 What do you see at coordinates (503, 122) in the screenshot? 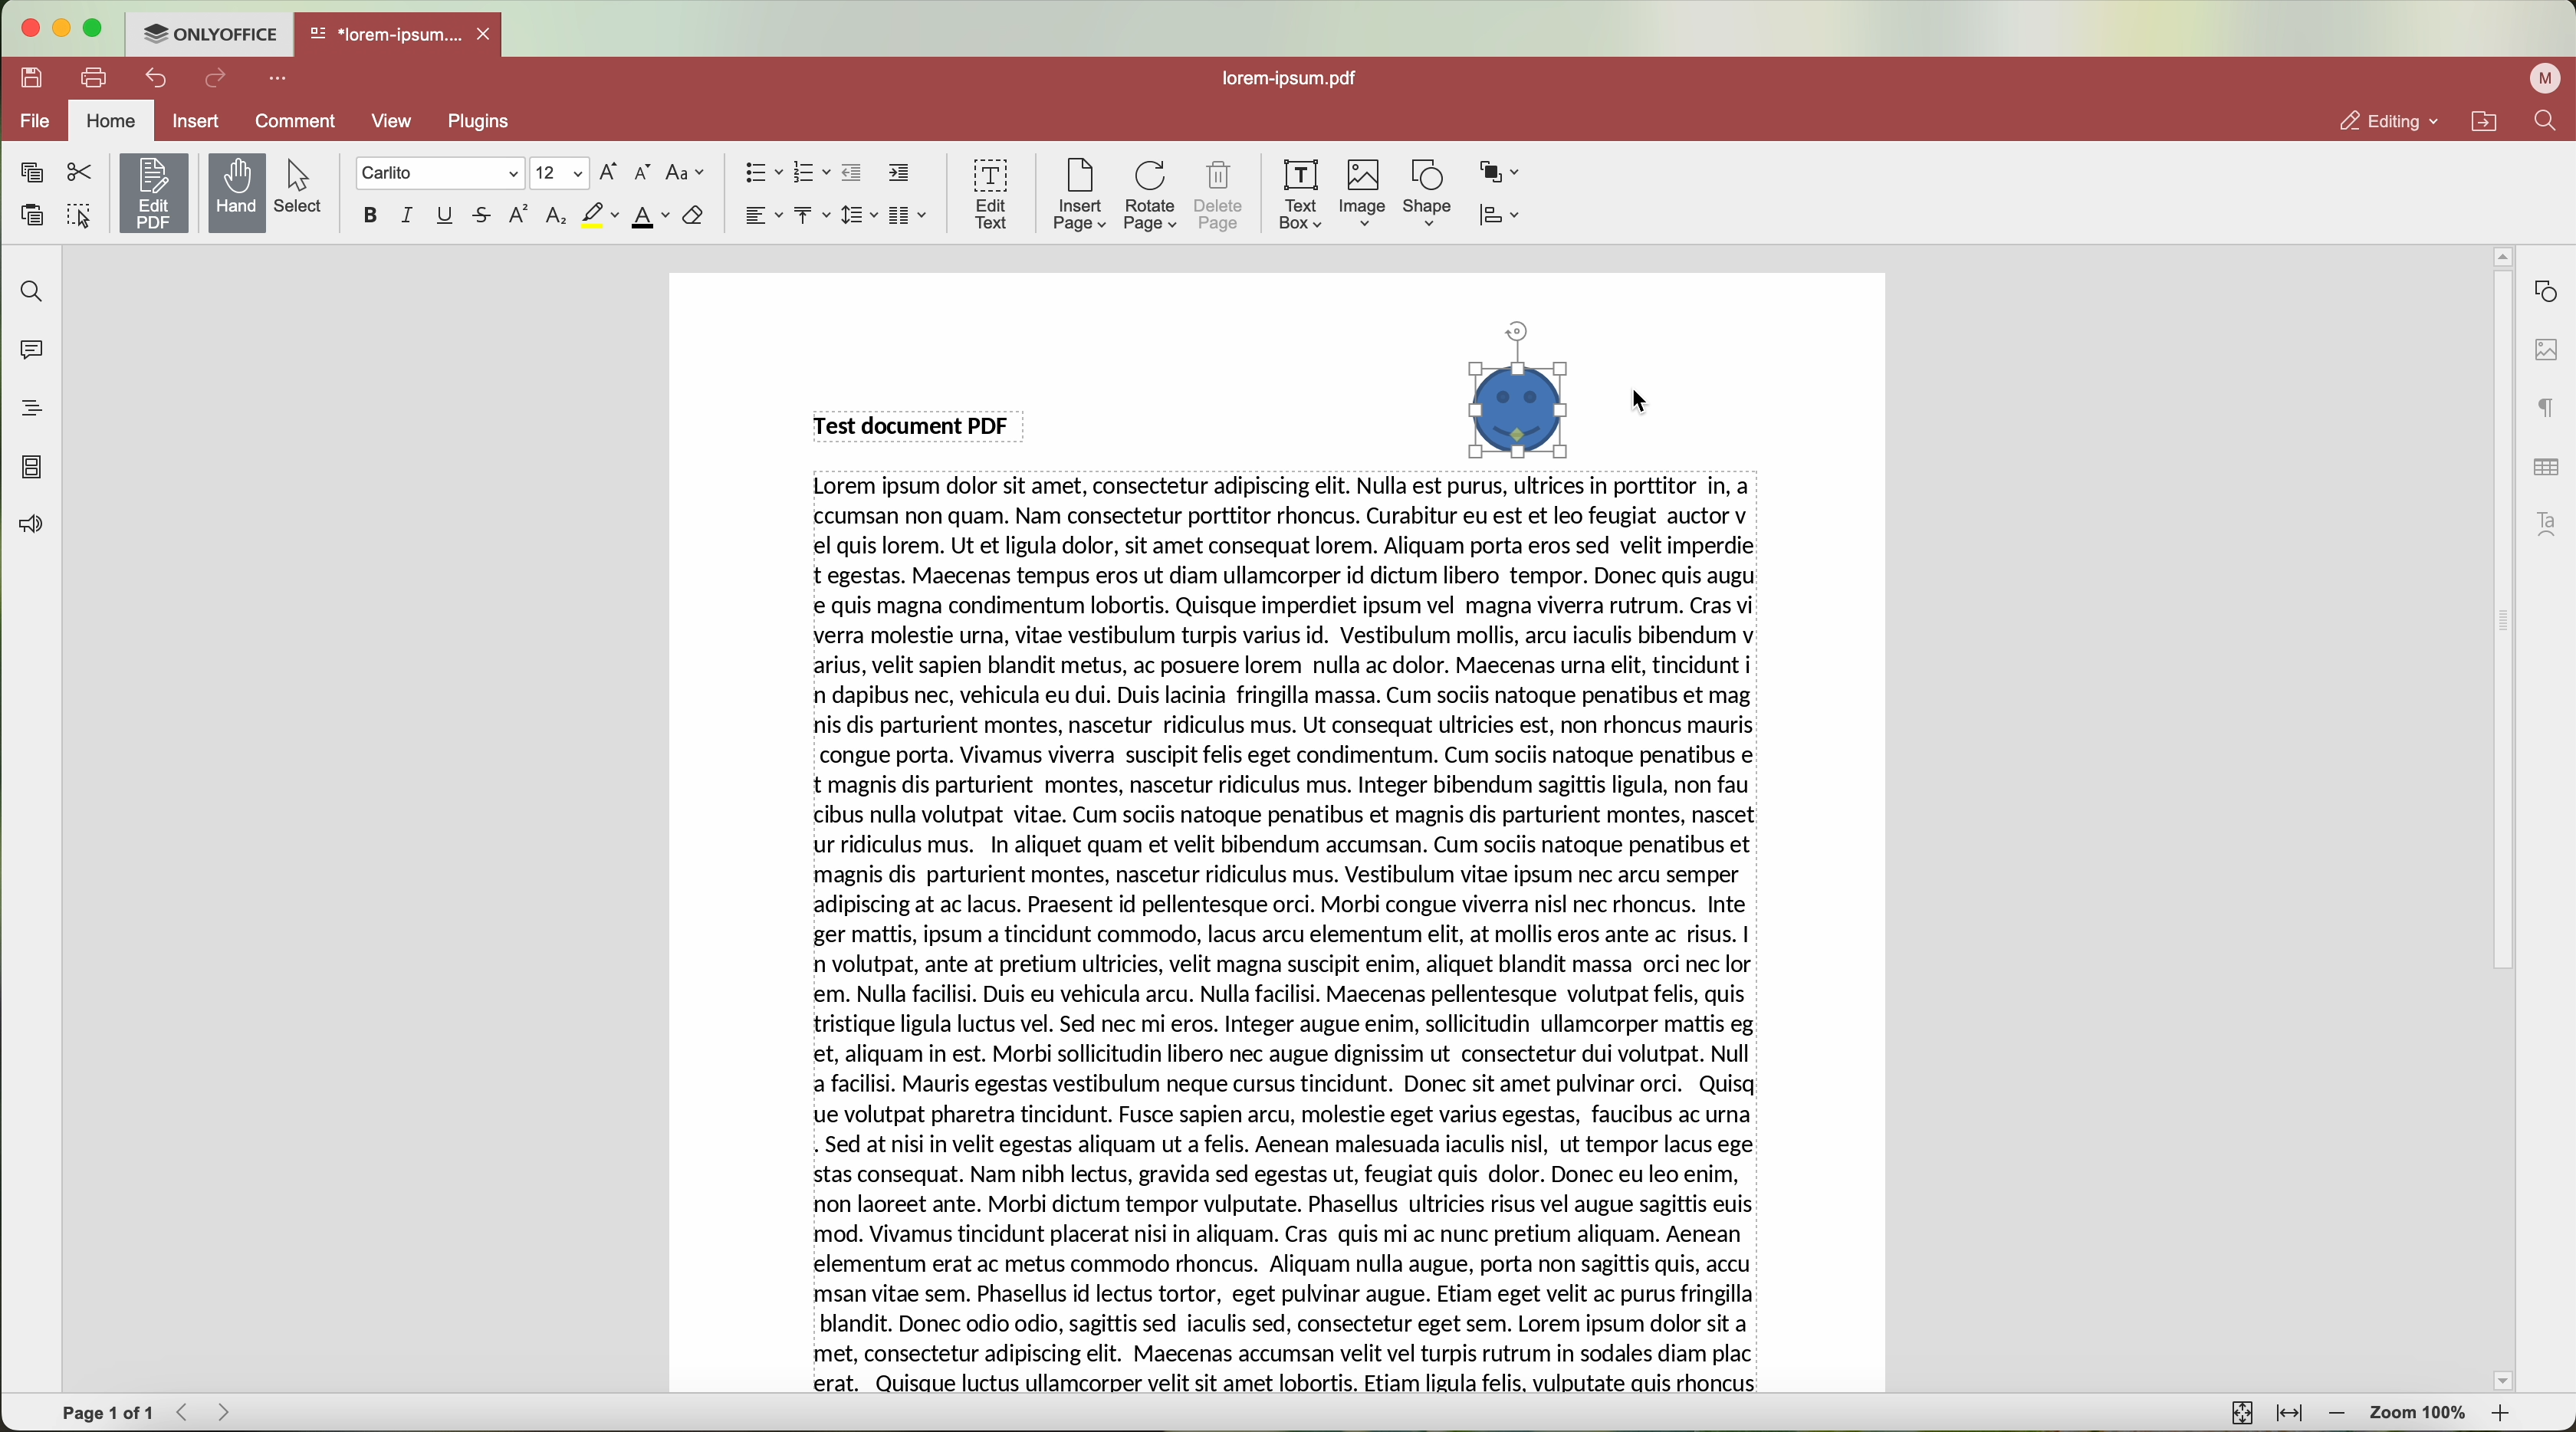
I see `plugins` at bounding box center [503, 122].